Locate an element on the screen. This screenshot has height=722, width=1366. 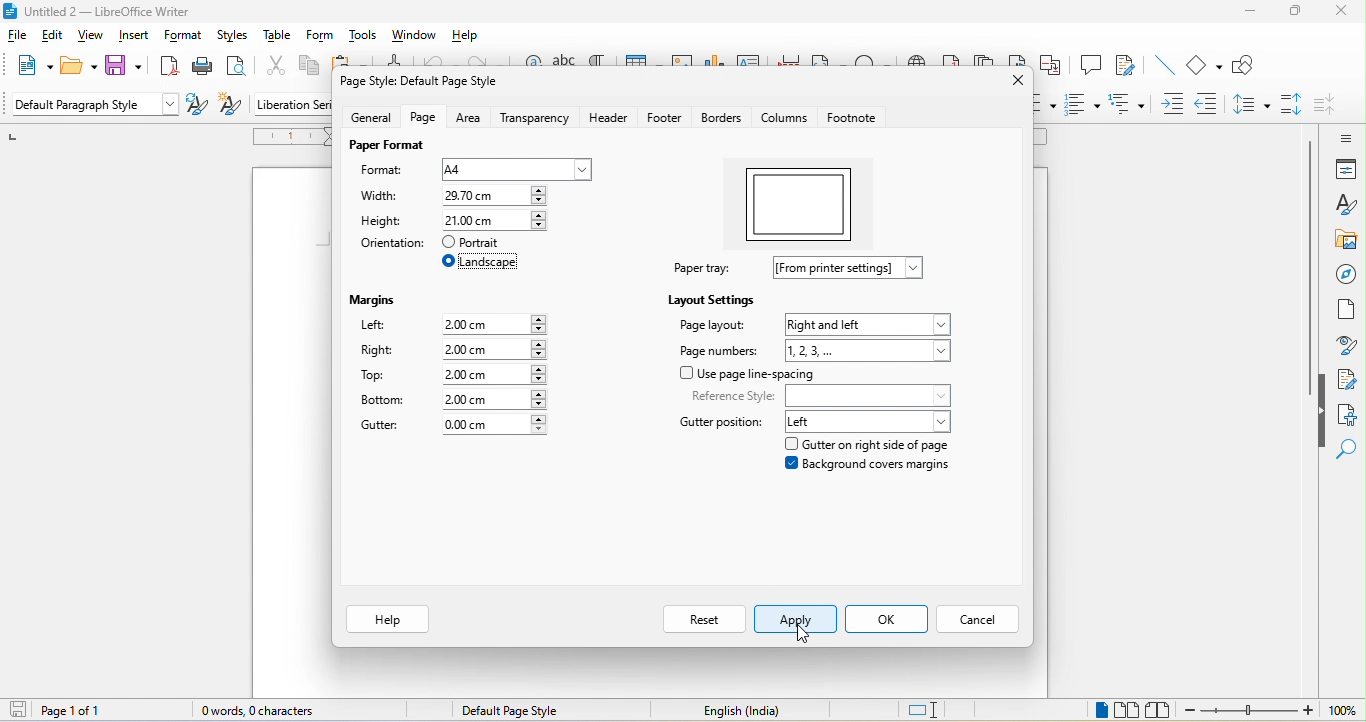
copy is located at coordinates (312, 69).